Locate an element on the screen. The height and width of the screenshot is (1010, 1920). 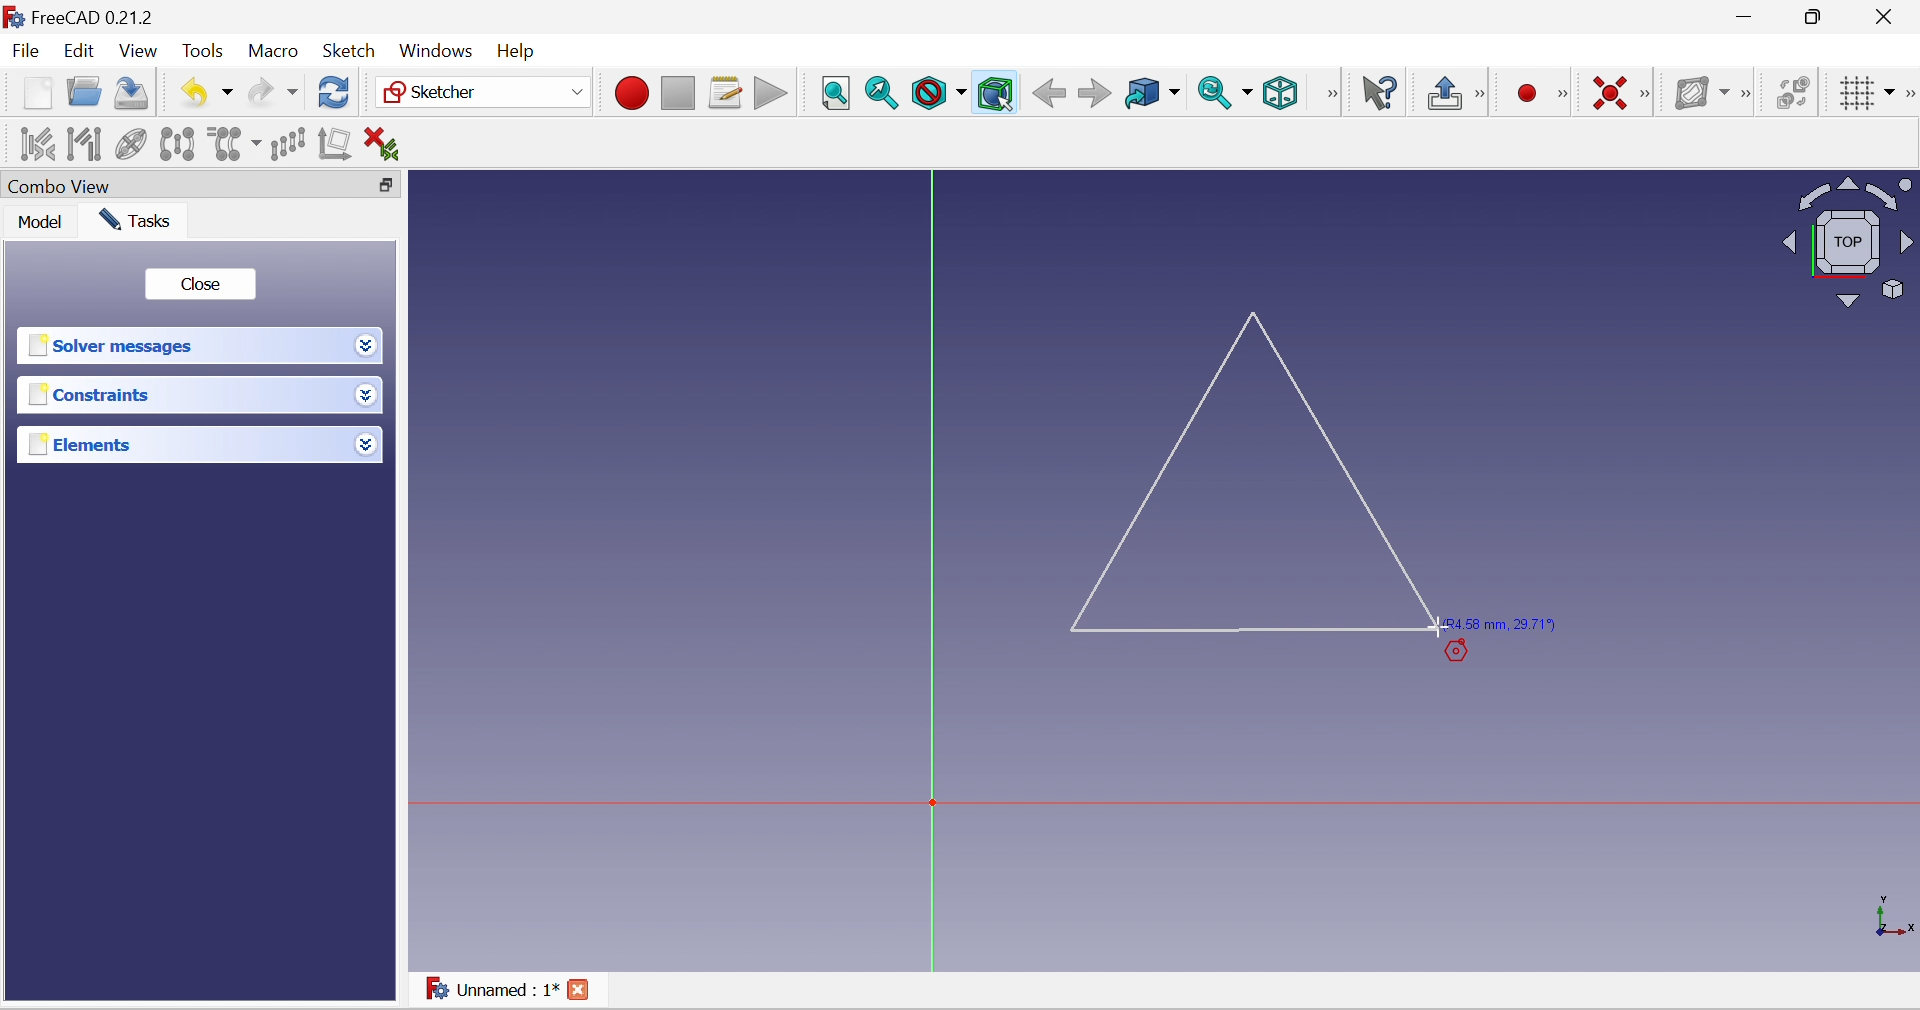
Remove axes alignment is located at coordinates (335, 142).